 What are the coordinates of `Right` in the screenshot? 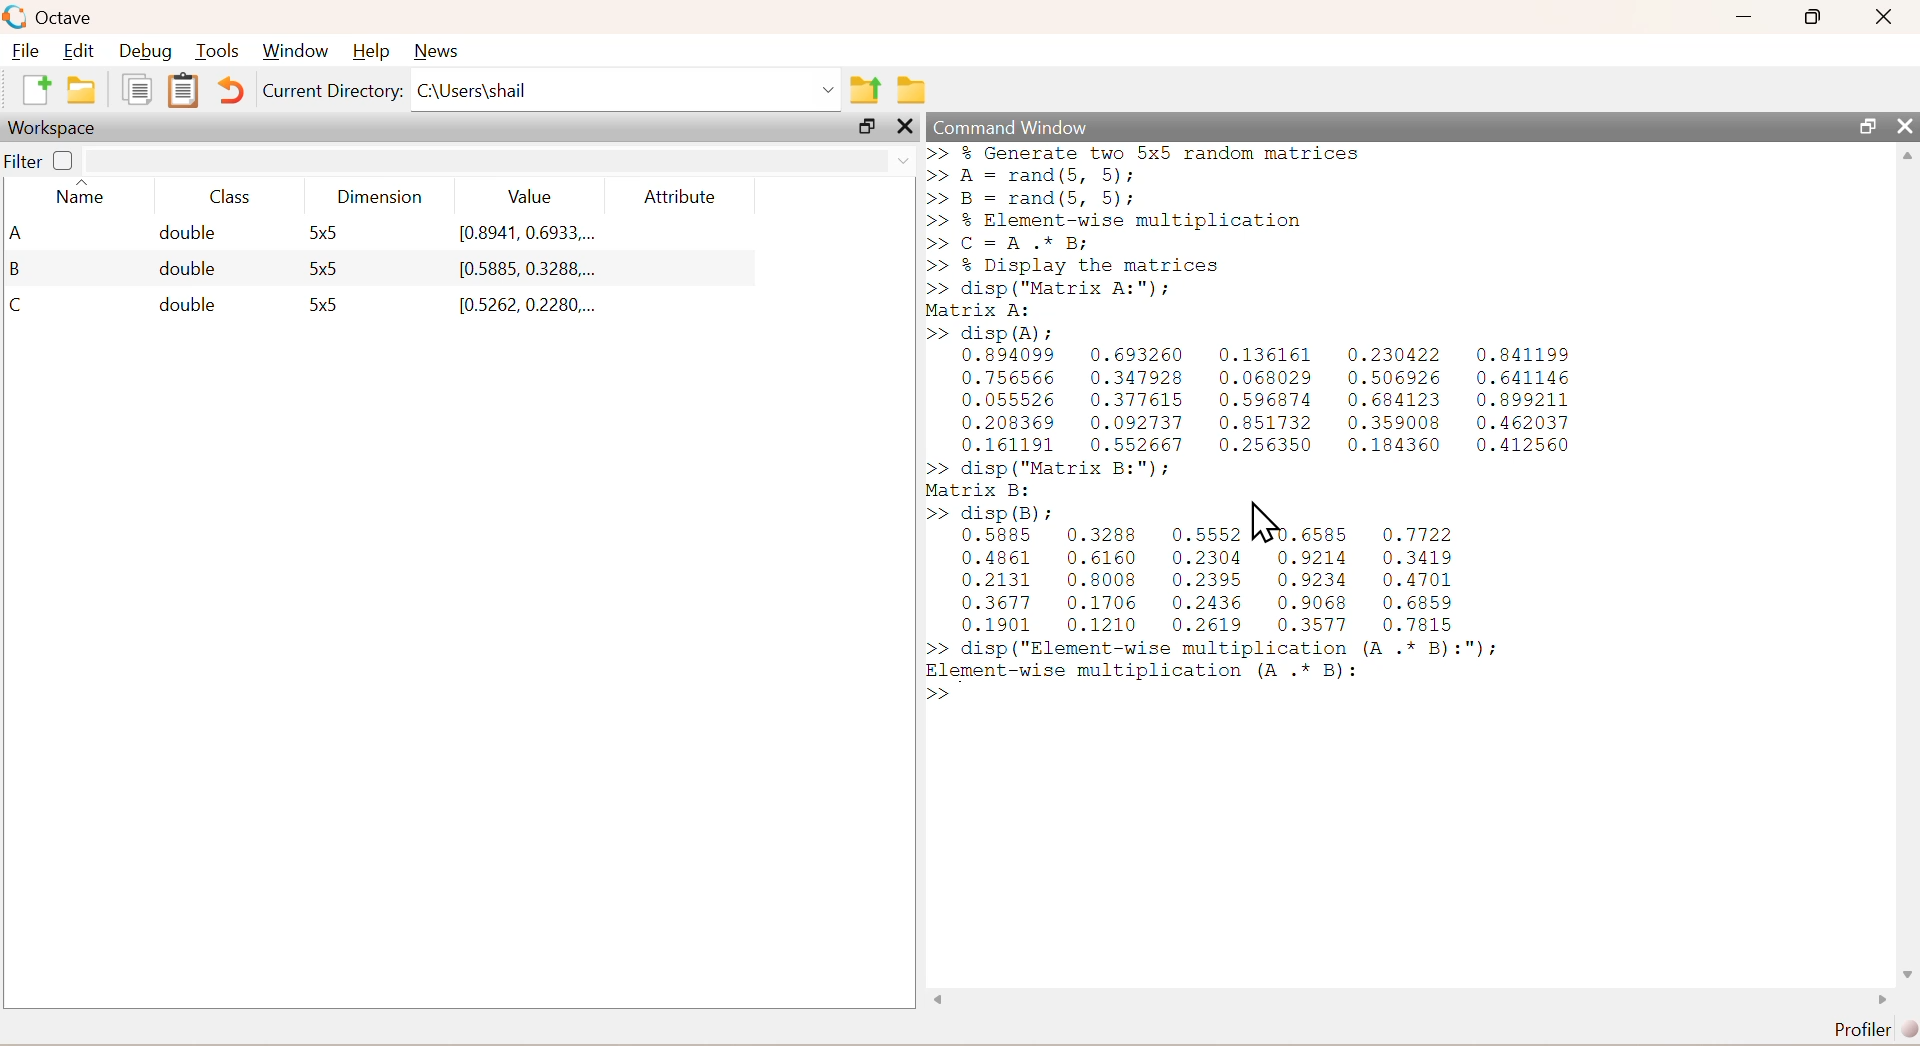 It's located at (1877, 997).